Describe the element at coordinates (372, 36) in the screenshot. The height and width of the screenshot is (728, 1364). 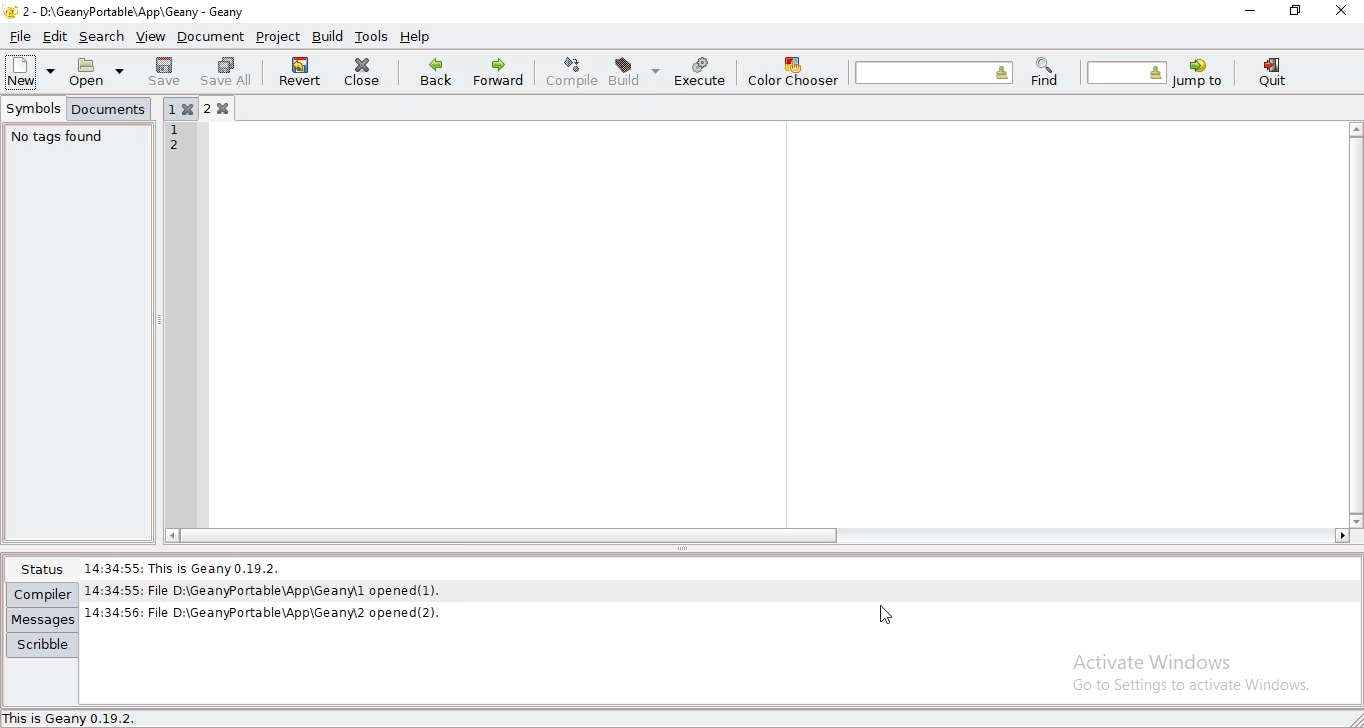
I see `tools` at that location.